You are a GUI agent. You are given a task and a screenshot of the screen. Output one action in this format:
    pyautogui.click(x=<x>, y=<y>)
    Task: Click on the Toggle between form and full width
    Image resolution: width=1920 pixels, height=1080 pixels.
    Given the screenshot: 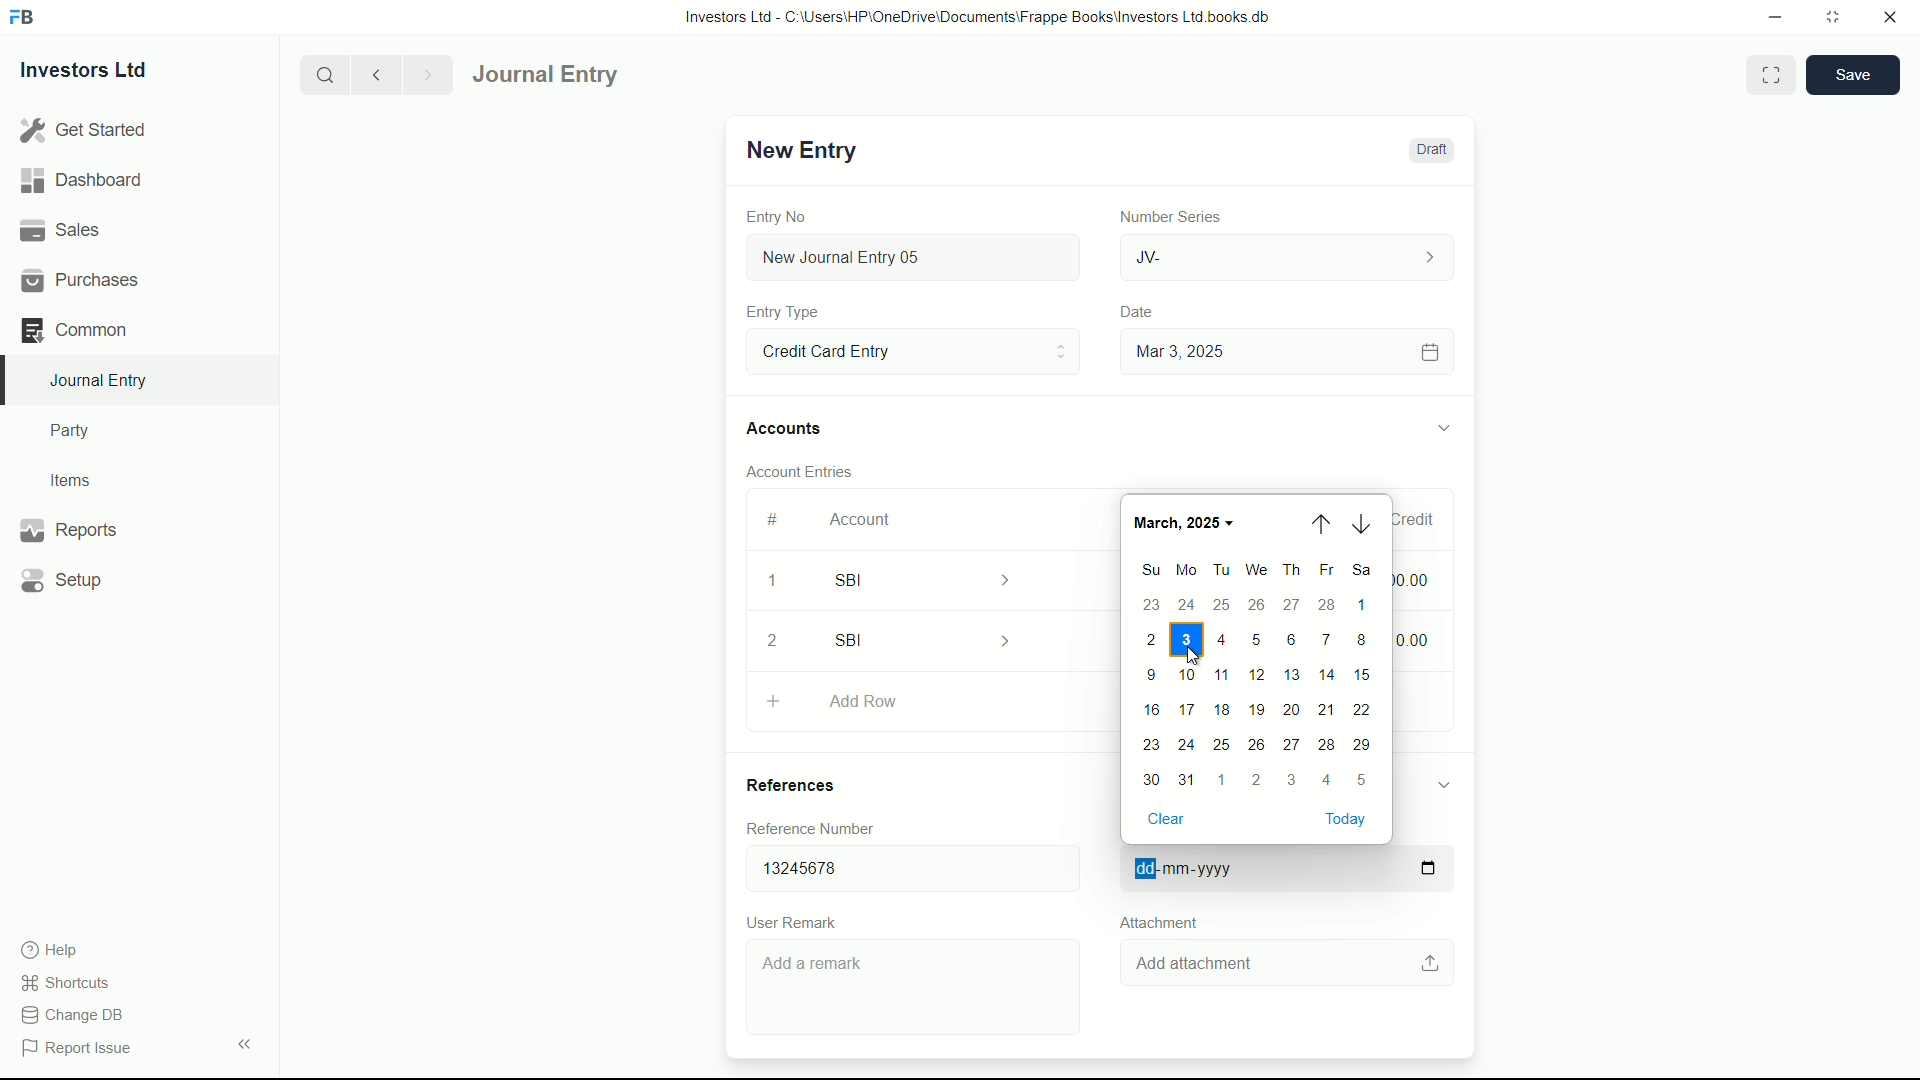 What is the action you would take?
    pyautogui.click(x=1772, y=75)
    